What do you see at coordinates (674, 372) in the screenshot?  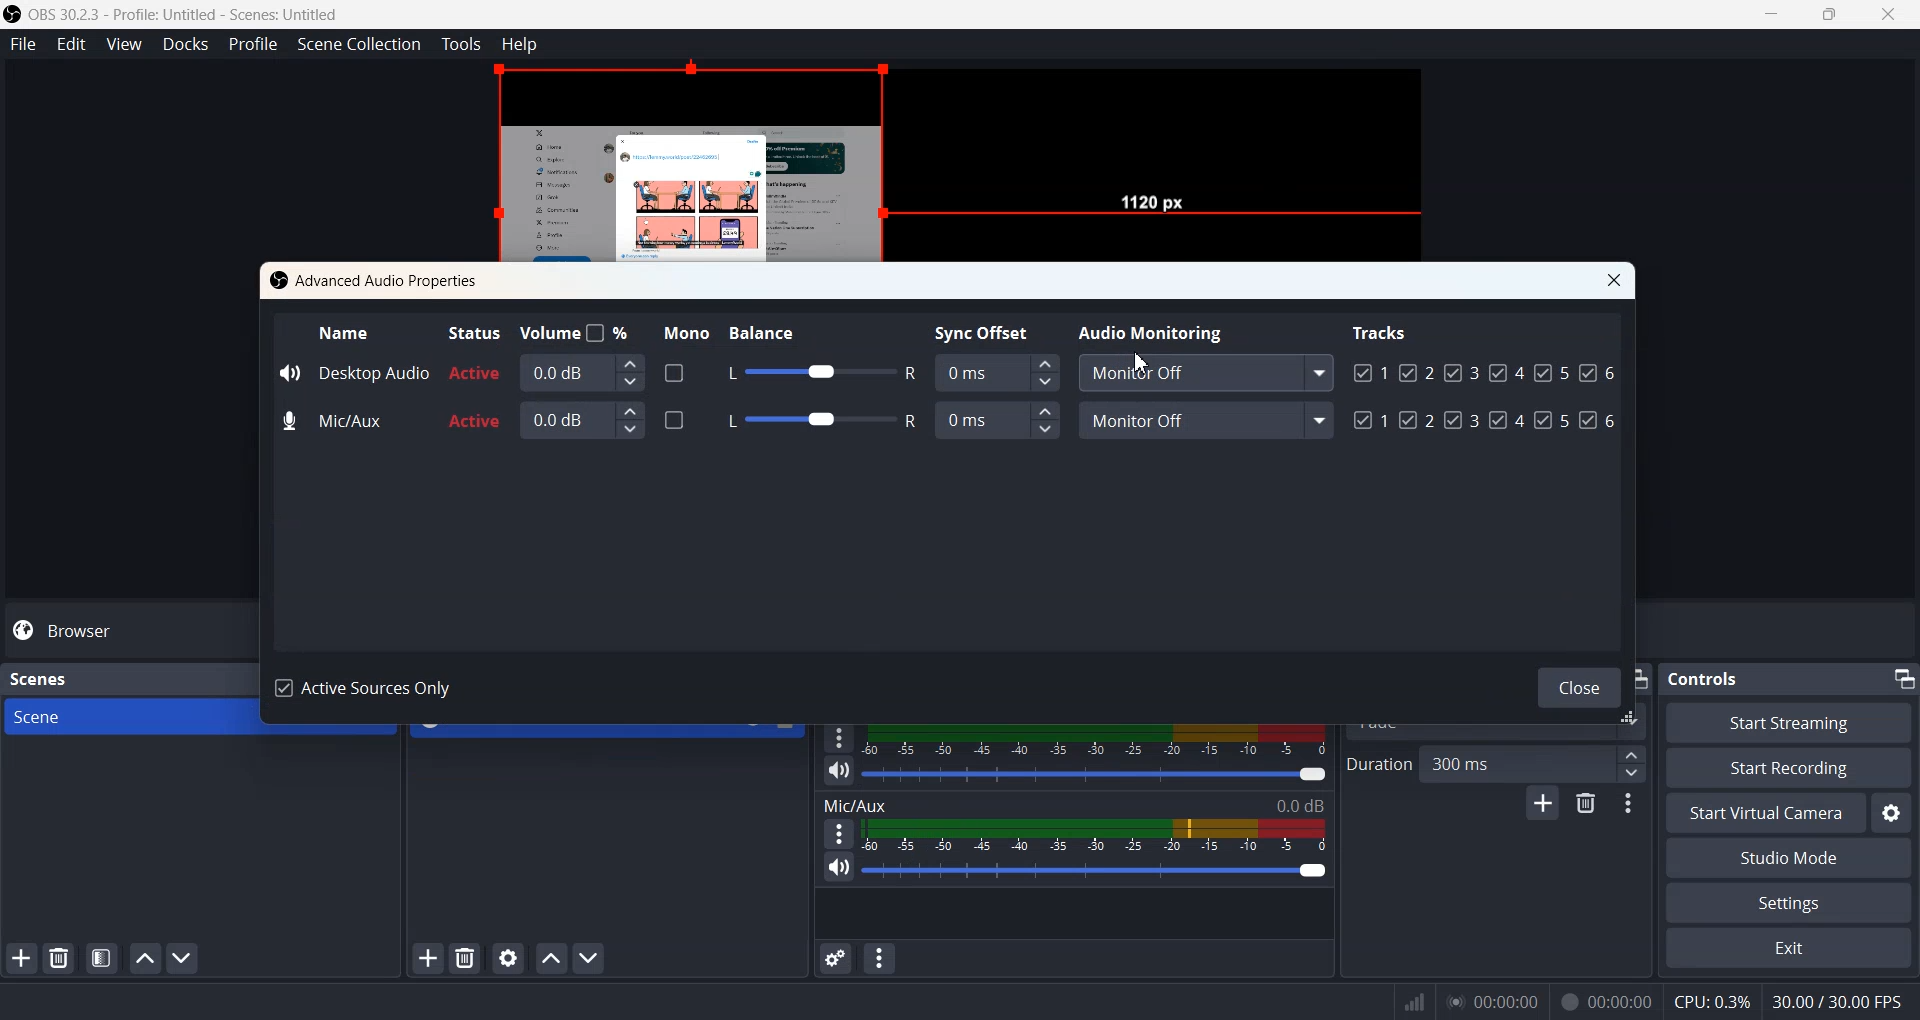 I see `Enable disable ` at bounding box center [674, 372].